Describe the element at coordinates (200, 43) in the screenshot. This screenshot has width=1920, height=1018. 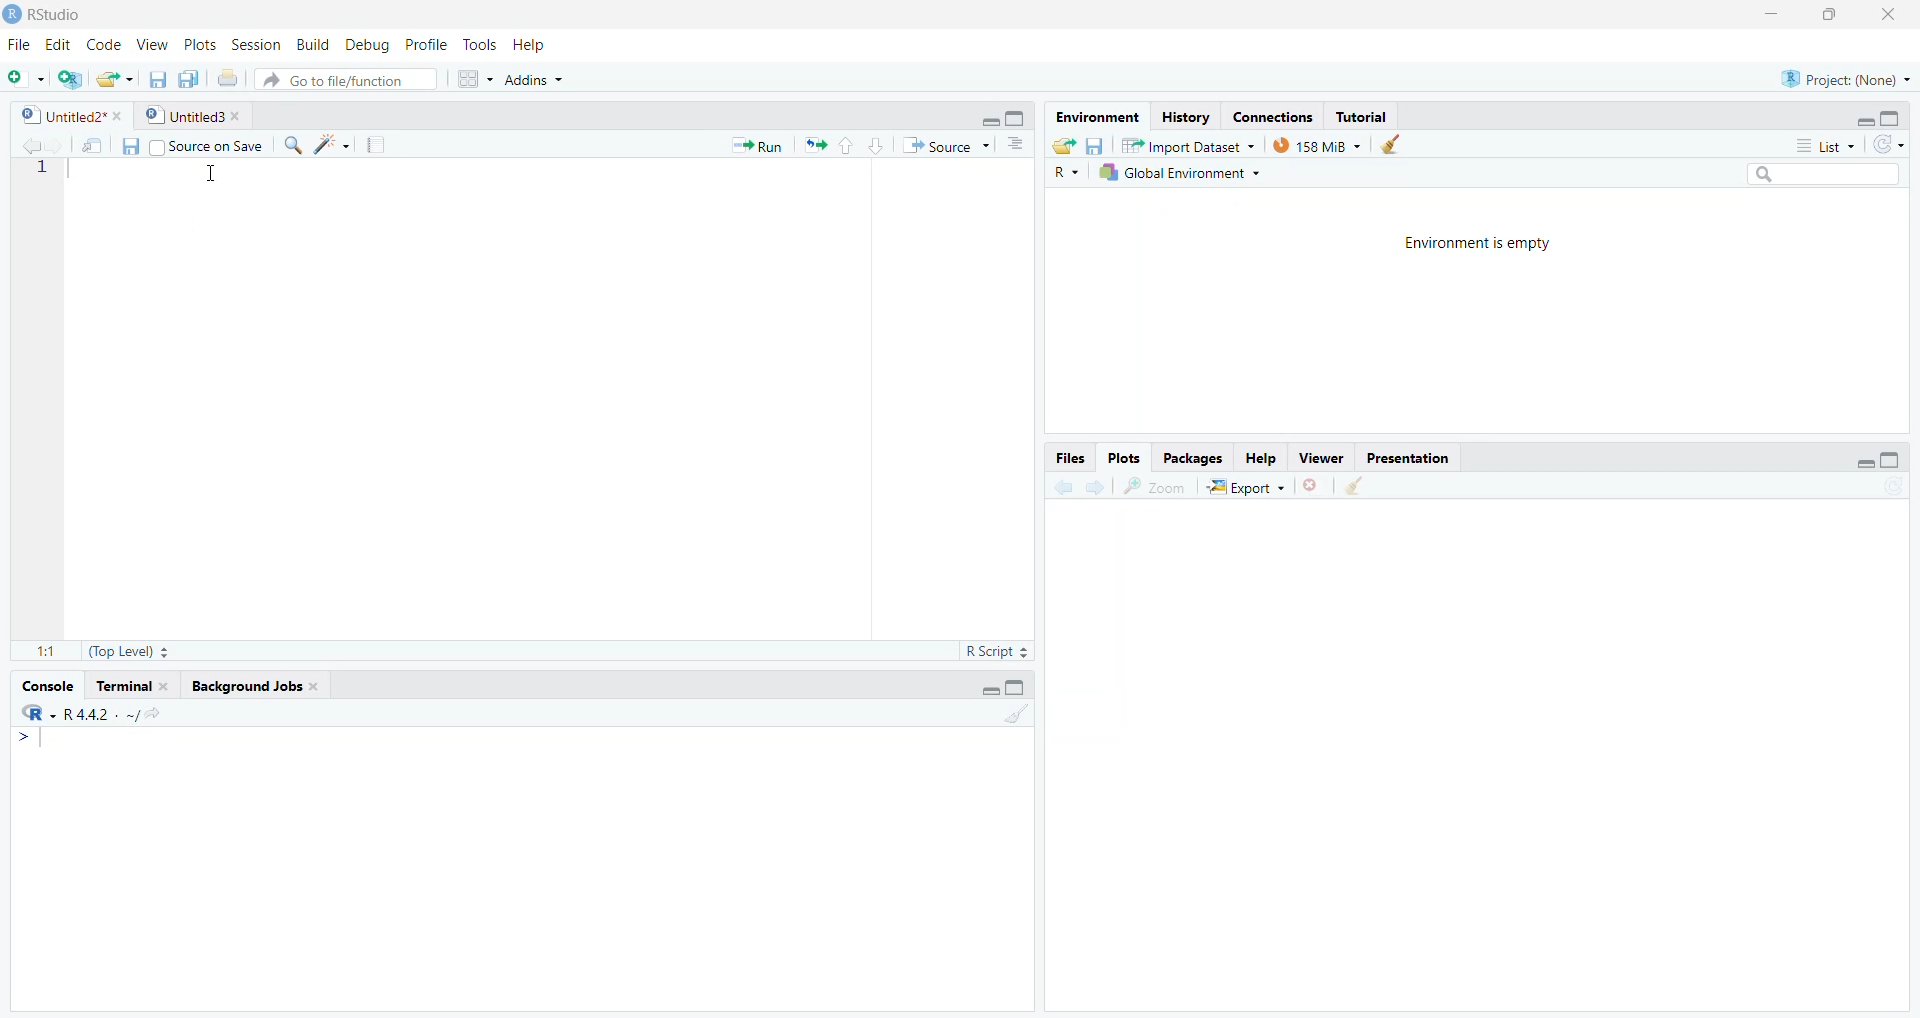
I see `Plots` at that location.